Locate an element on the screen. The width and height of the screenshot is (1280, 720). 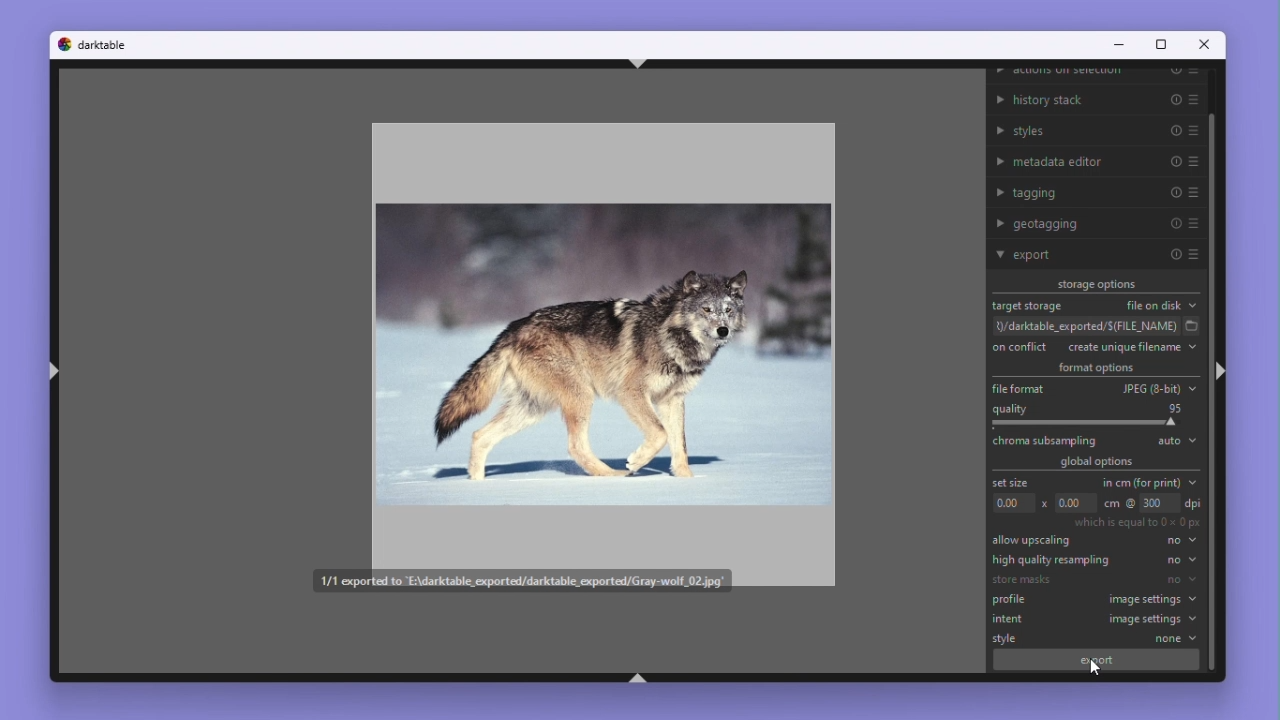
Croma sampling is located at coordinates (1097, 425).